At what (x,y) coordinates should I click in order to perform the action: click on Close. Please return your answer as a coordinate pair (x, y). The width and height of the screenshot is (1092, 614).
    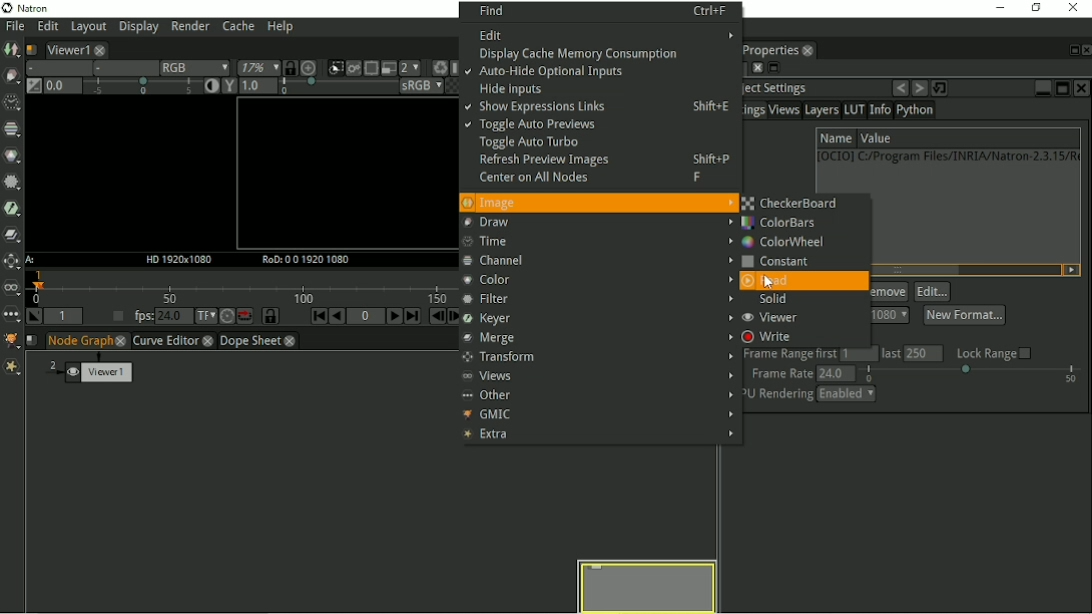
    Looking at the image, I should click on (1085, 50).